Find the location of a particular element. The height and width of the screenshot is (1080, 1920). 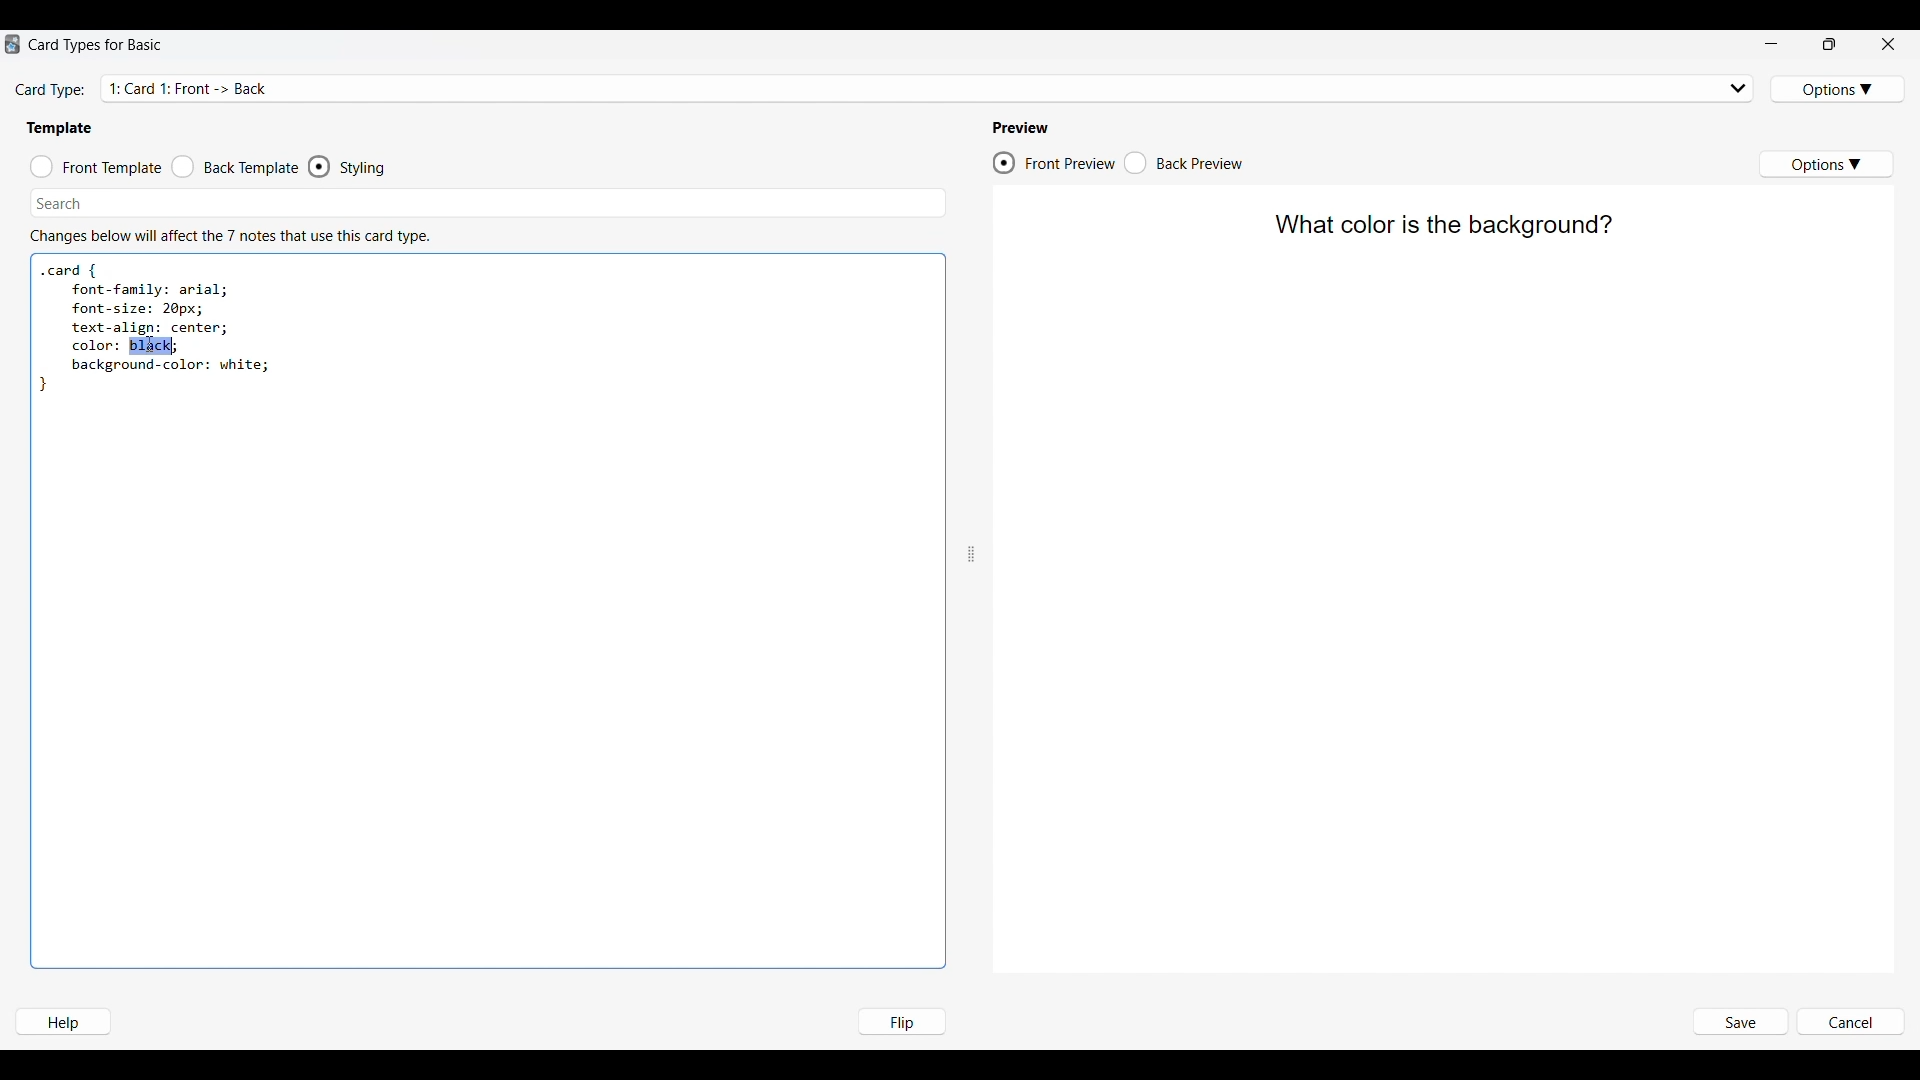

Close interface is located at coordinates (1888, 43).